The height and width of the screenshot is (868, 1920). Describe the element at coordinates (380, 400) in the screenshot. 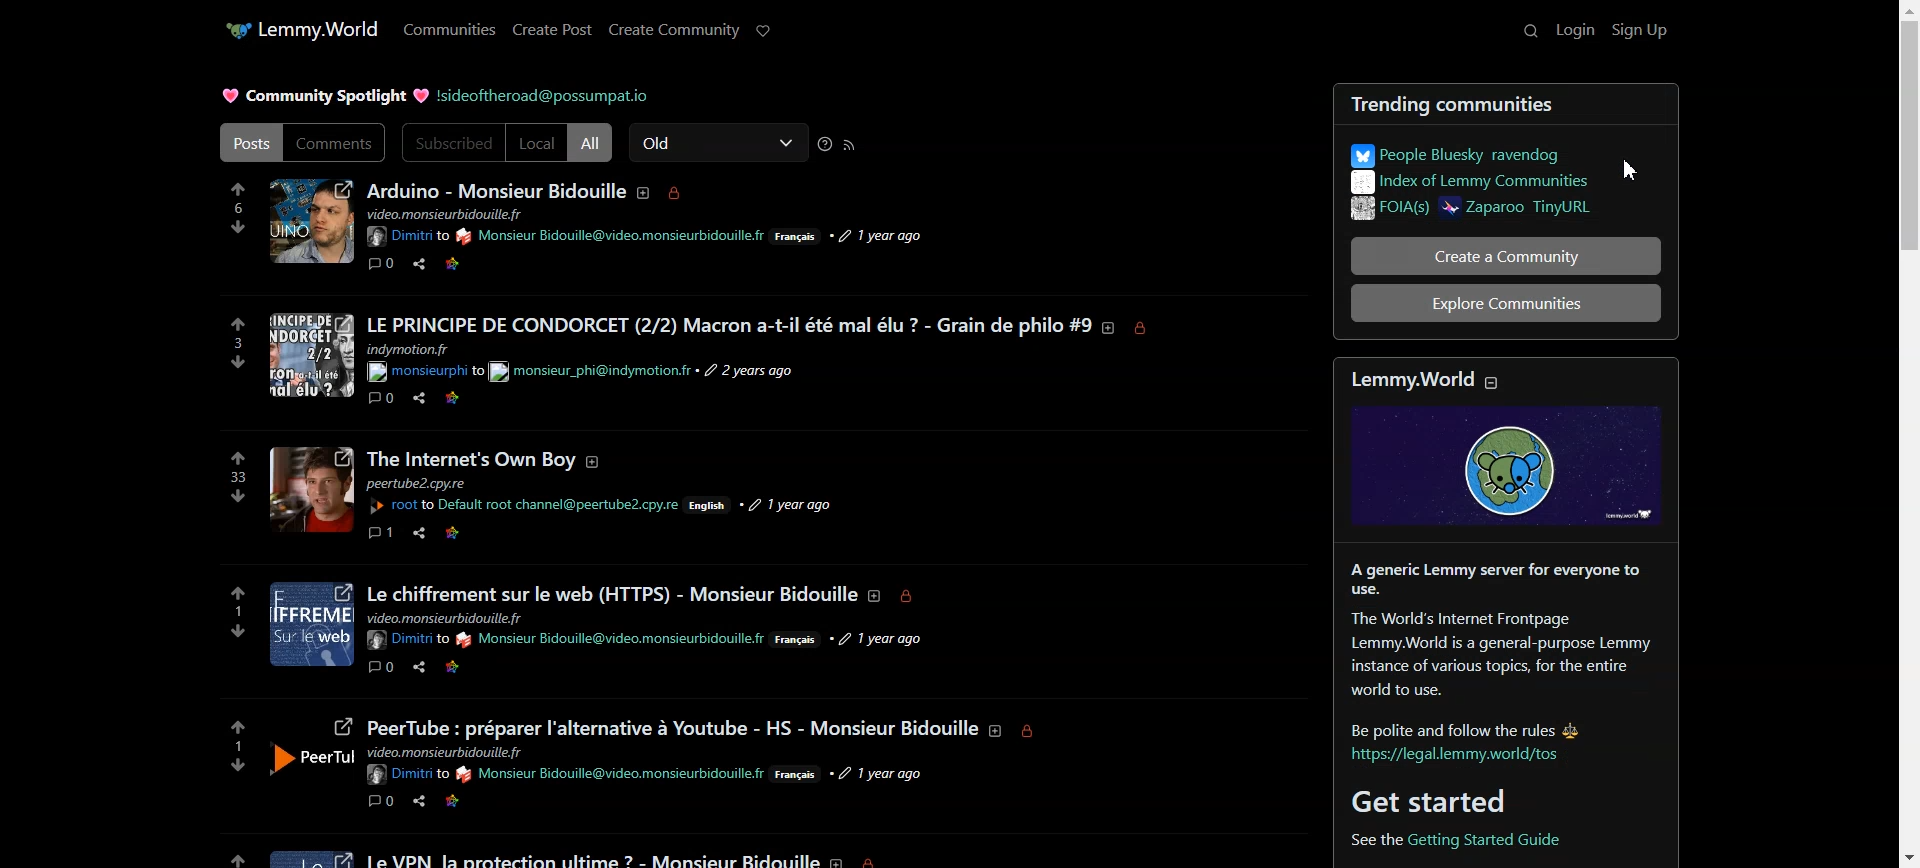

I see `comment` at that location.